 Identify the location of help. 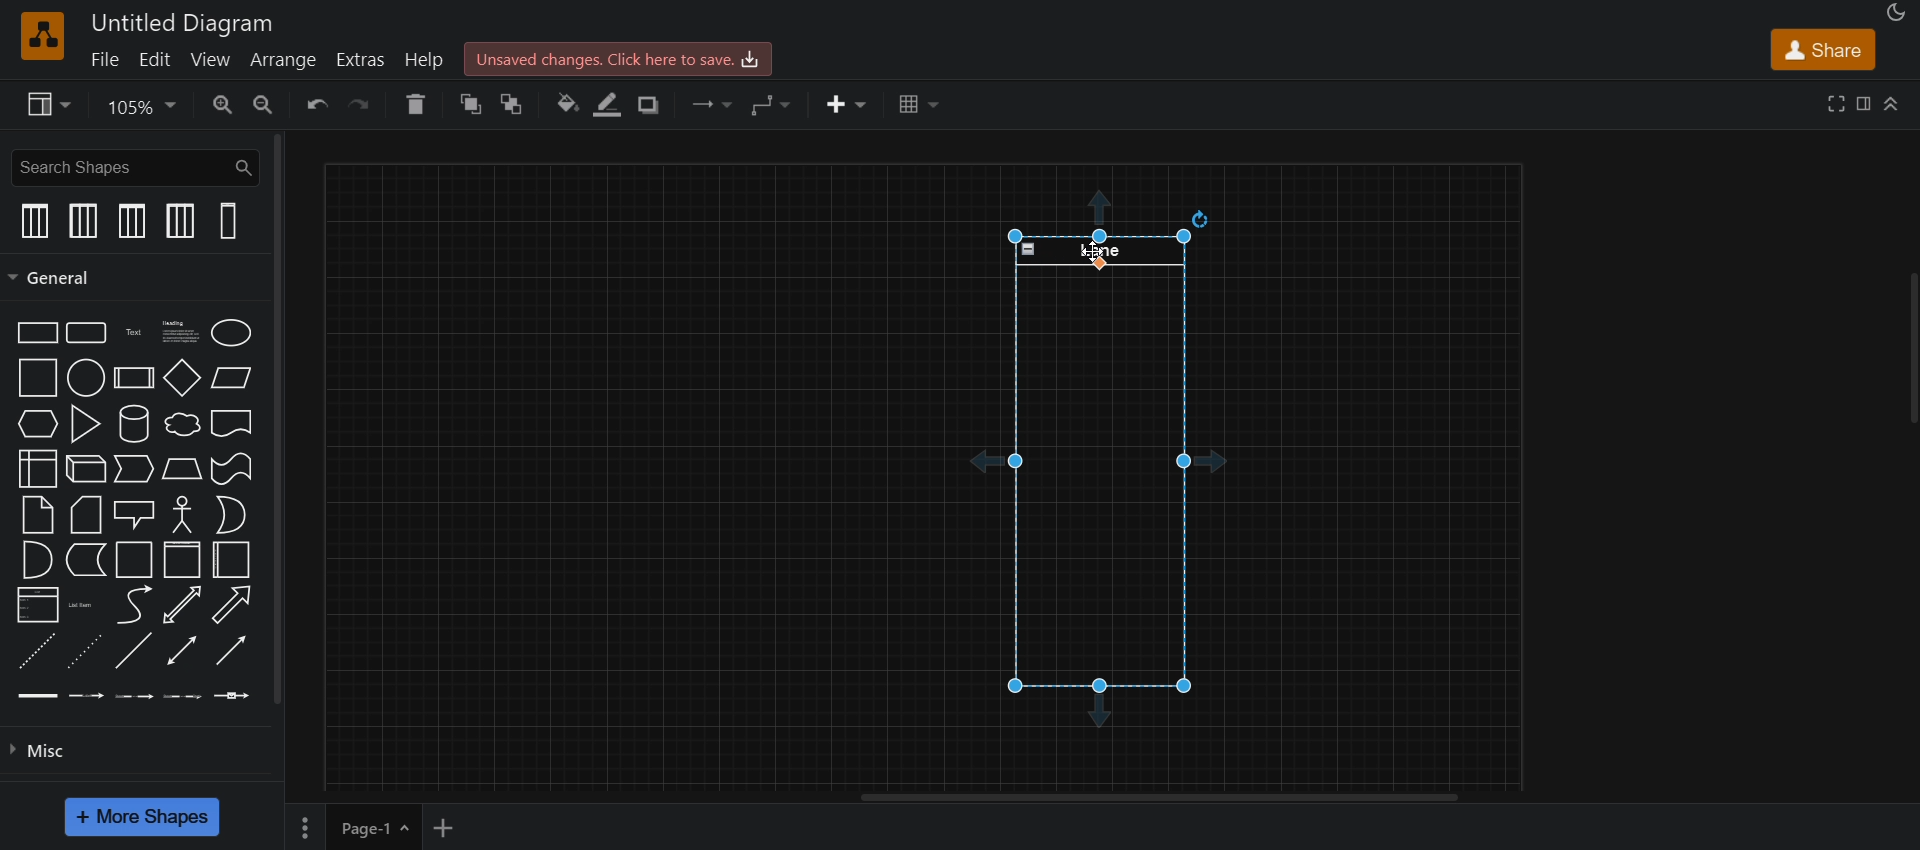
(426, 56).